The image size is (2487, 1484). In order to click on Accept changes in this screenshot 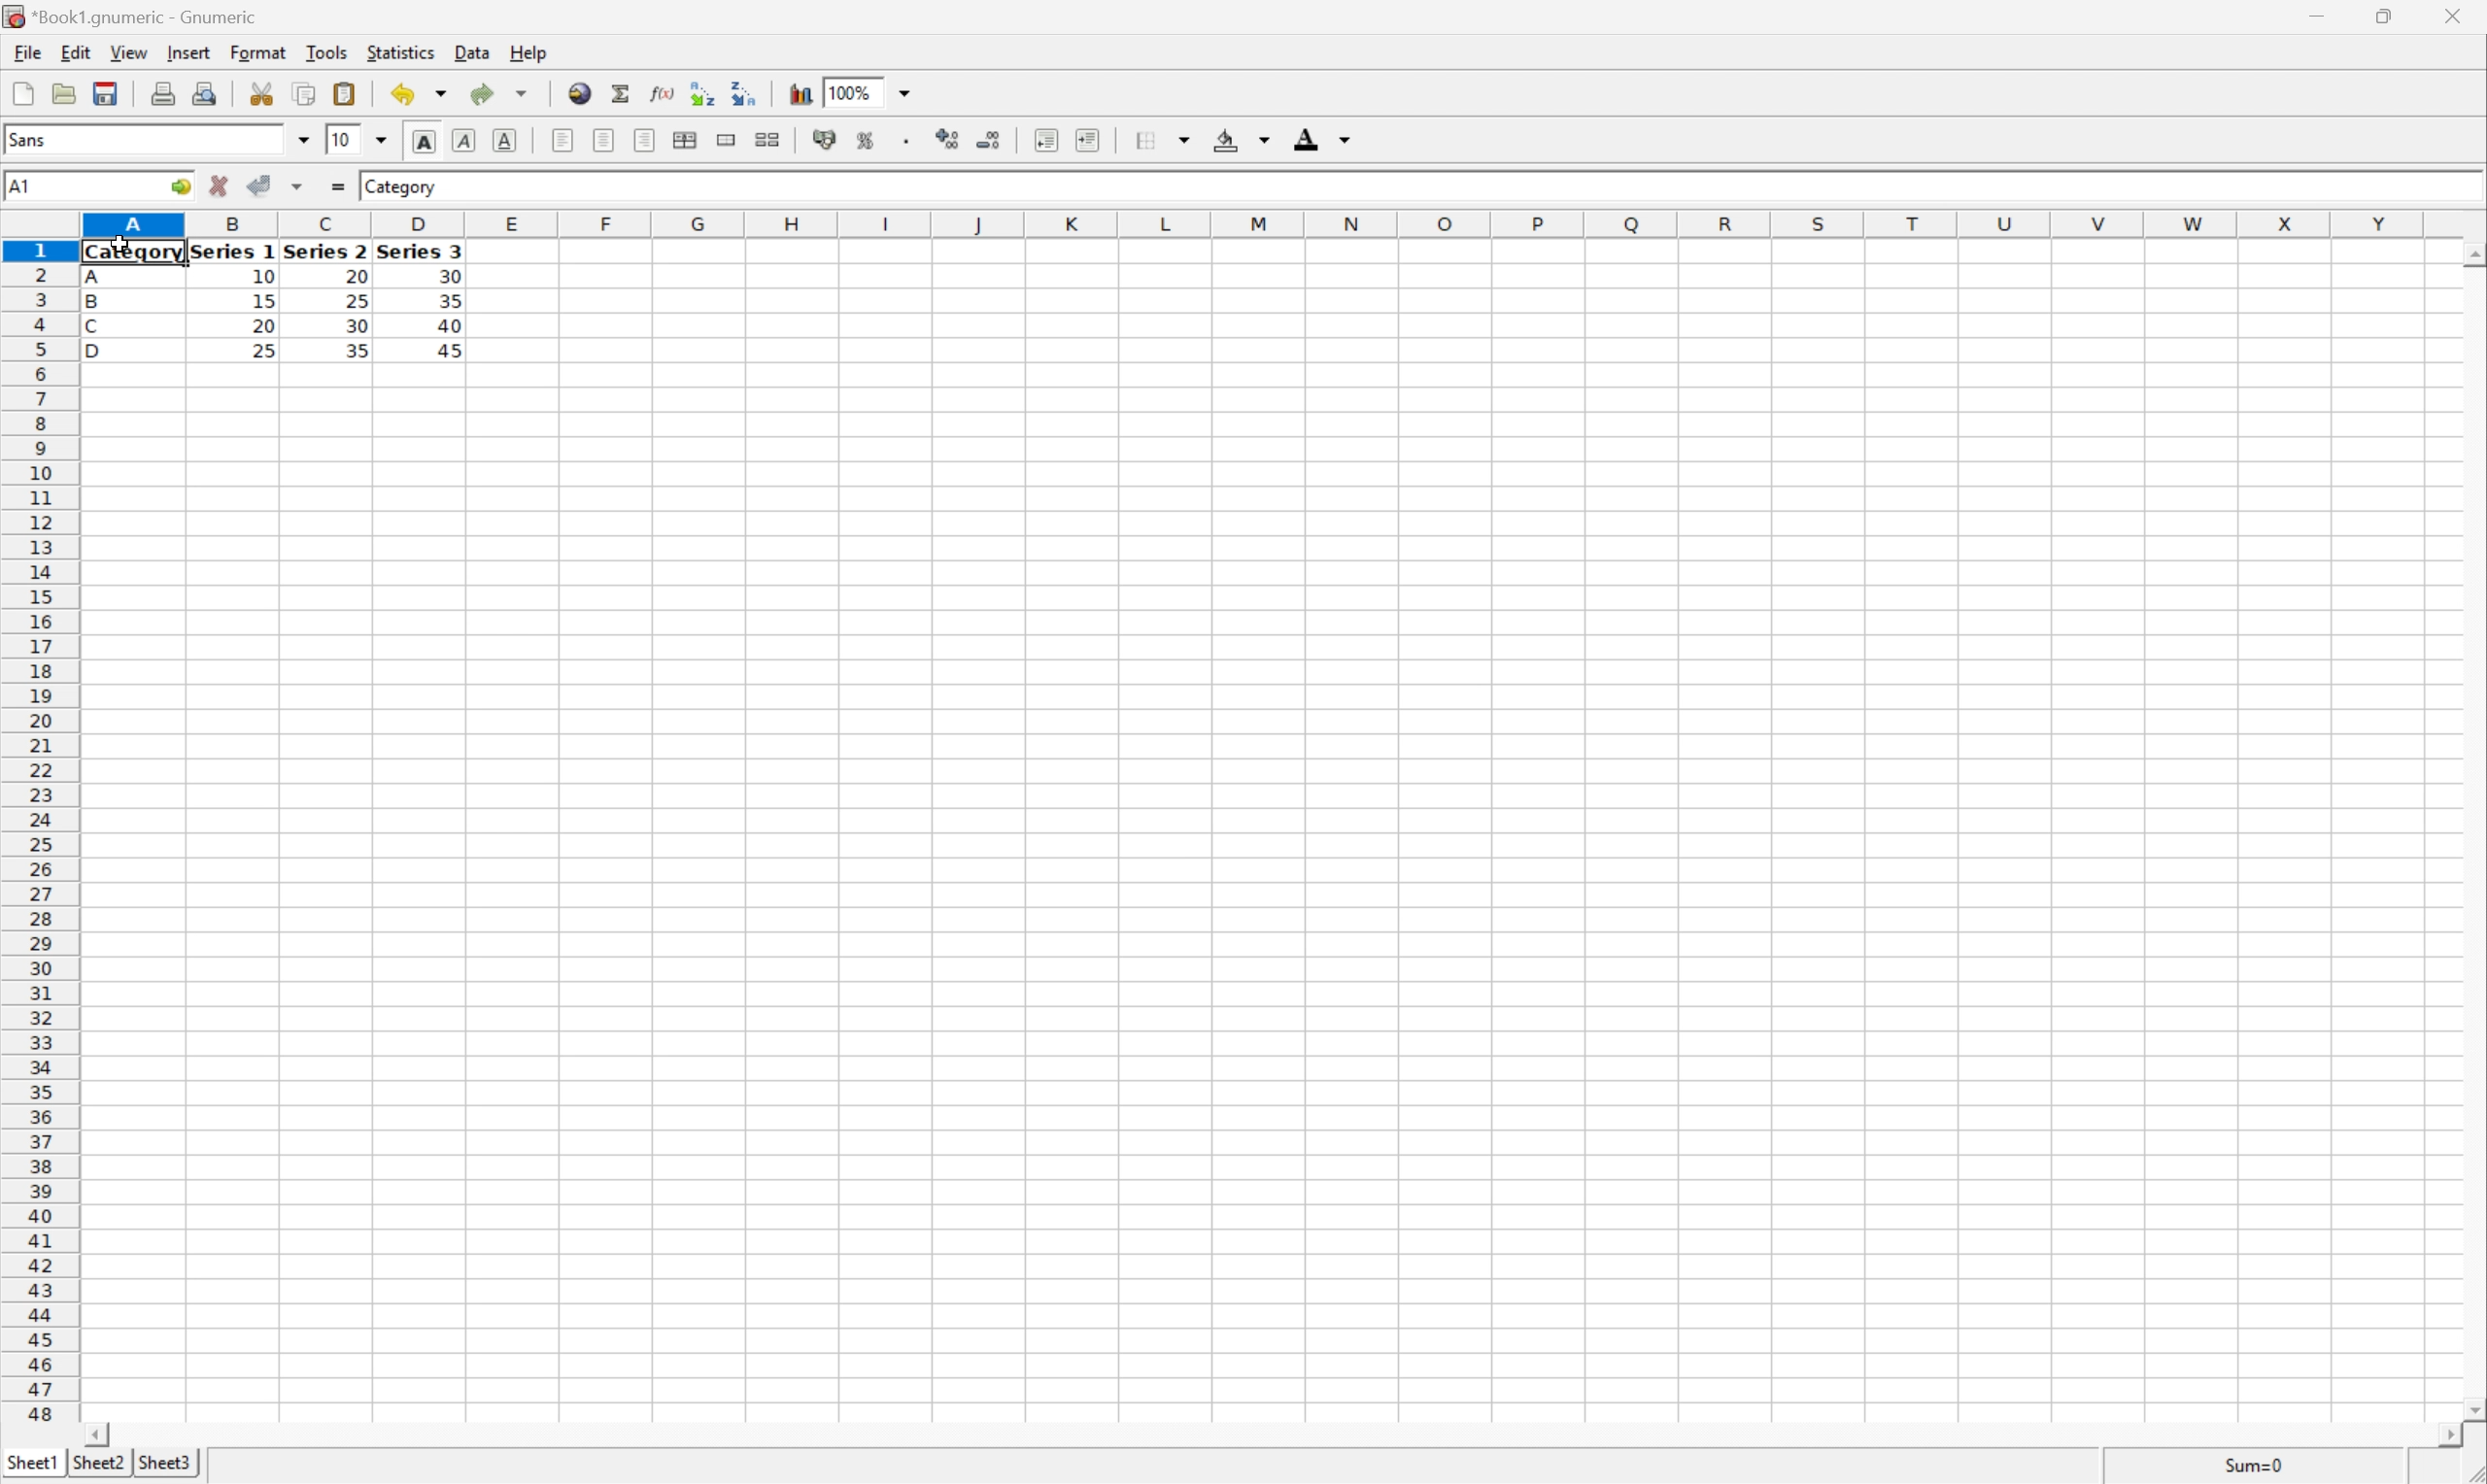, I will do `click(257, 184)`.